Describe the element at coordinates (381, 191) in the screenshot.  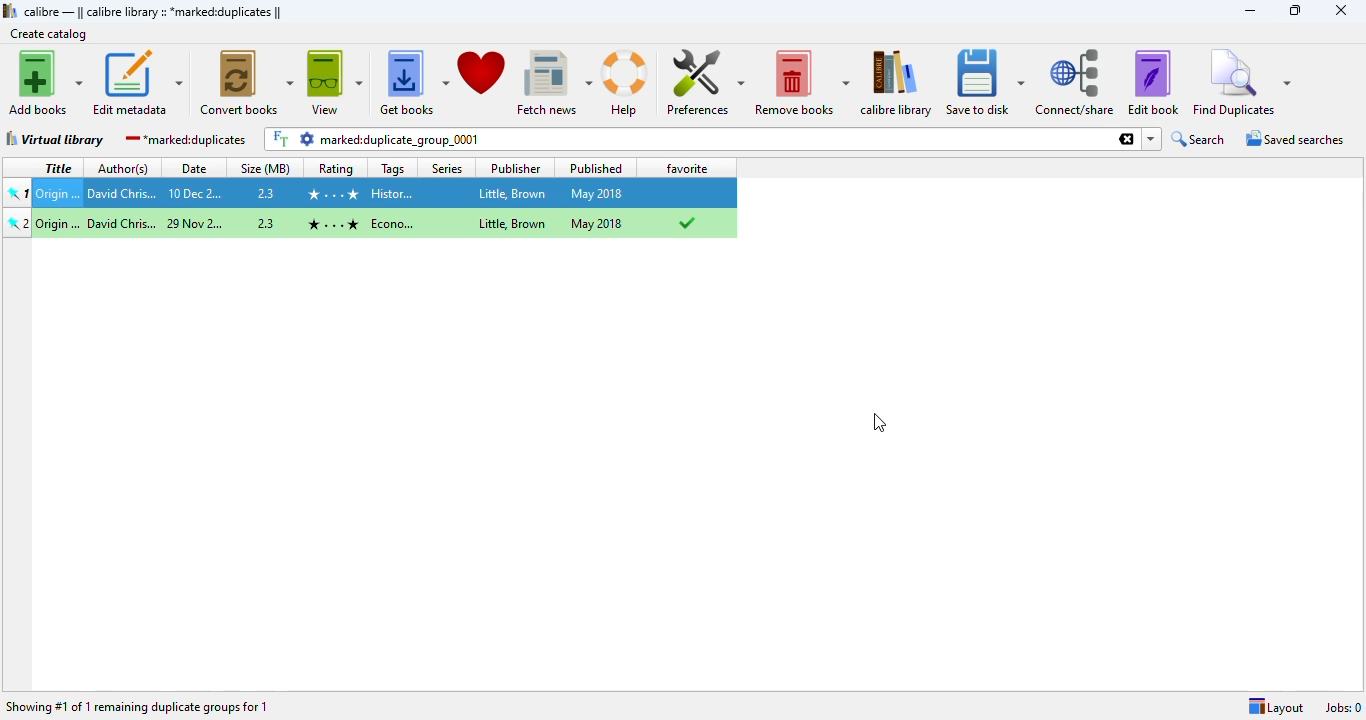
I see `Origin...David Chris...10 Dec 2...2.3 History... Little, Brown May 2018` at that location.